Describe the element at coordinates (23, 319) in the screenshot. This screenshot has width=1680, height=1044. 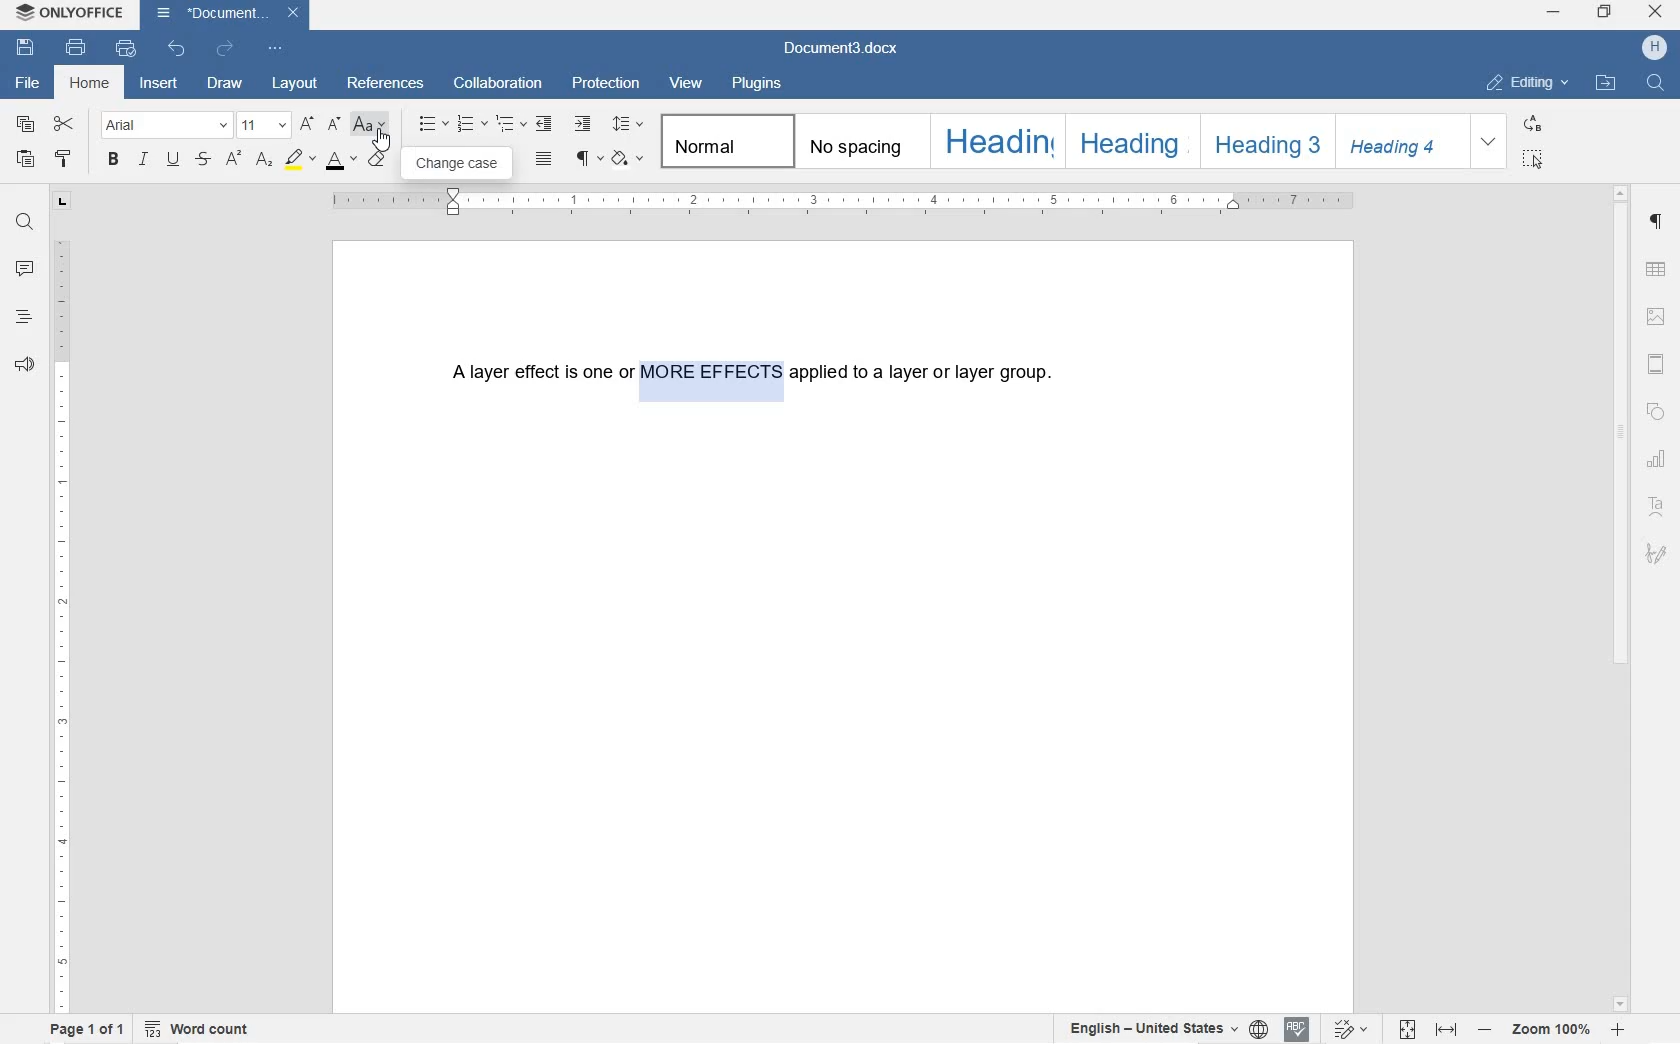
I see `HEADINGS` at that location.